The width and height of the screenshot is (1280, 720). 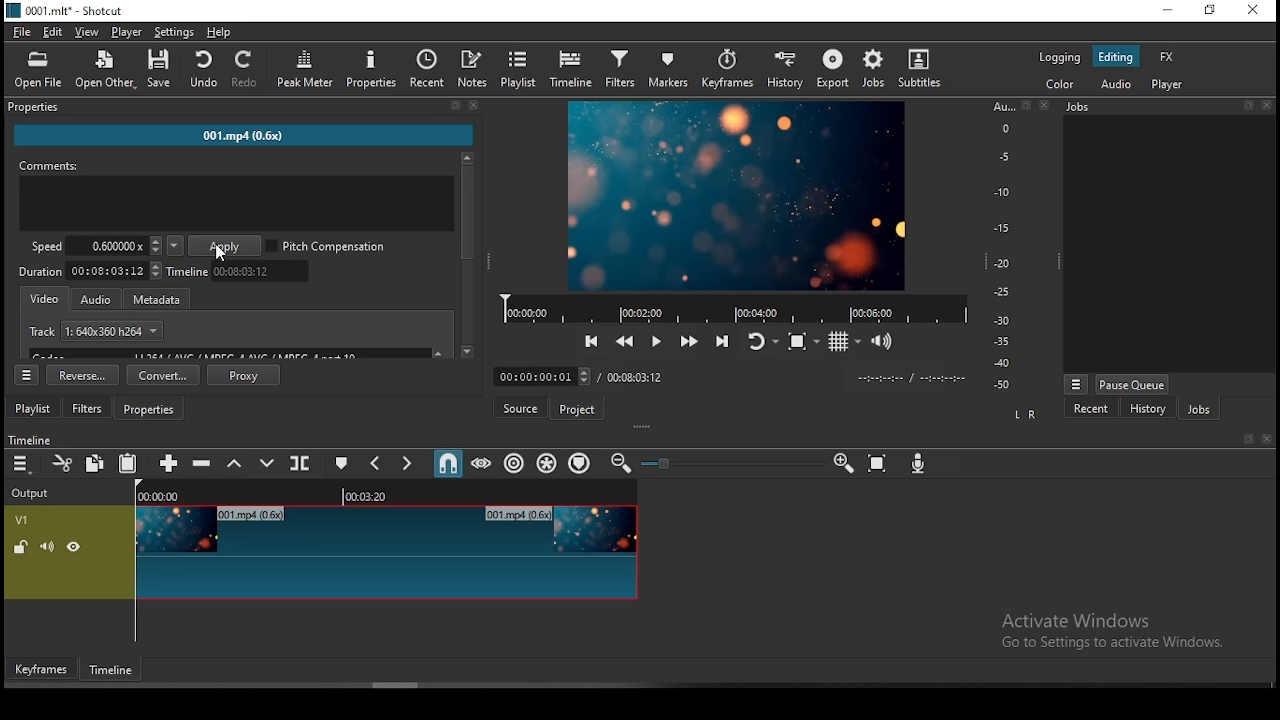 What do you see at coordinates (164, 374) in the screenshot?
I see `convert` at bounding box center [164, 374].